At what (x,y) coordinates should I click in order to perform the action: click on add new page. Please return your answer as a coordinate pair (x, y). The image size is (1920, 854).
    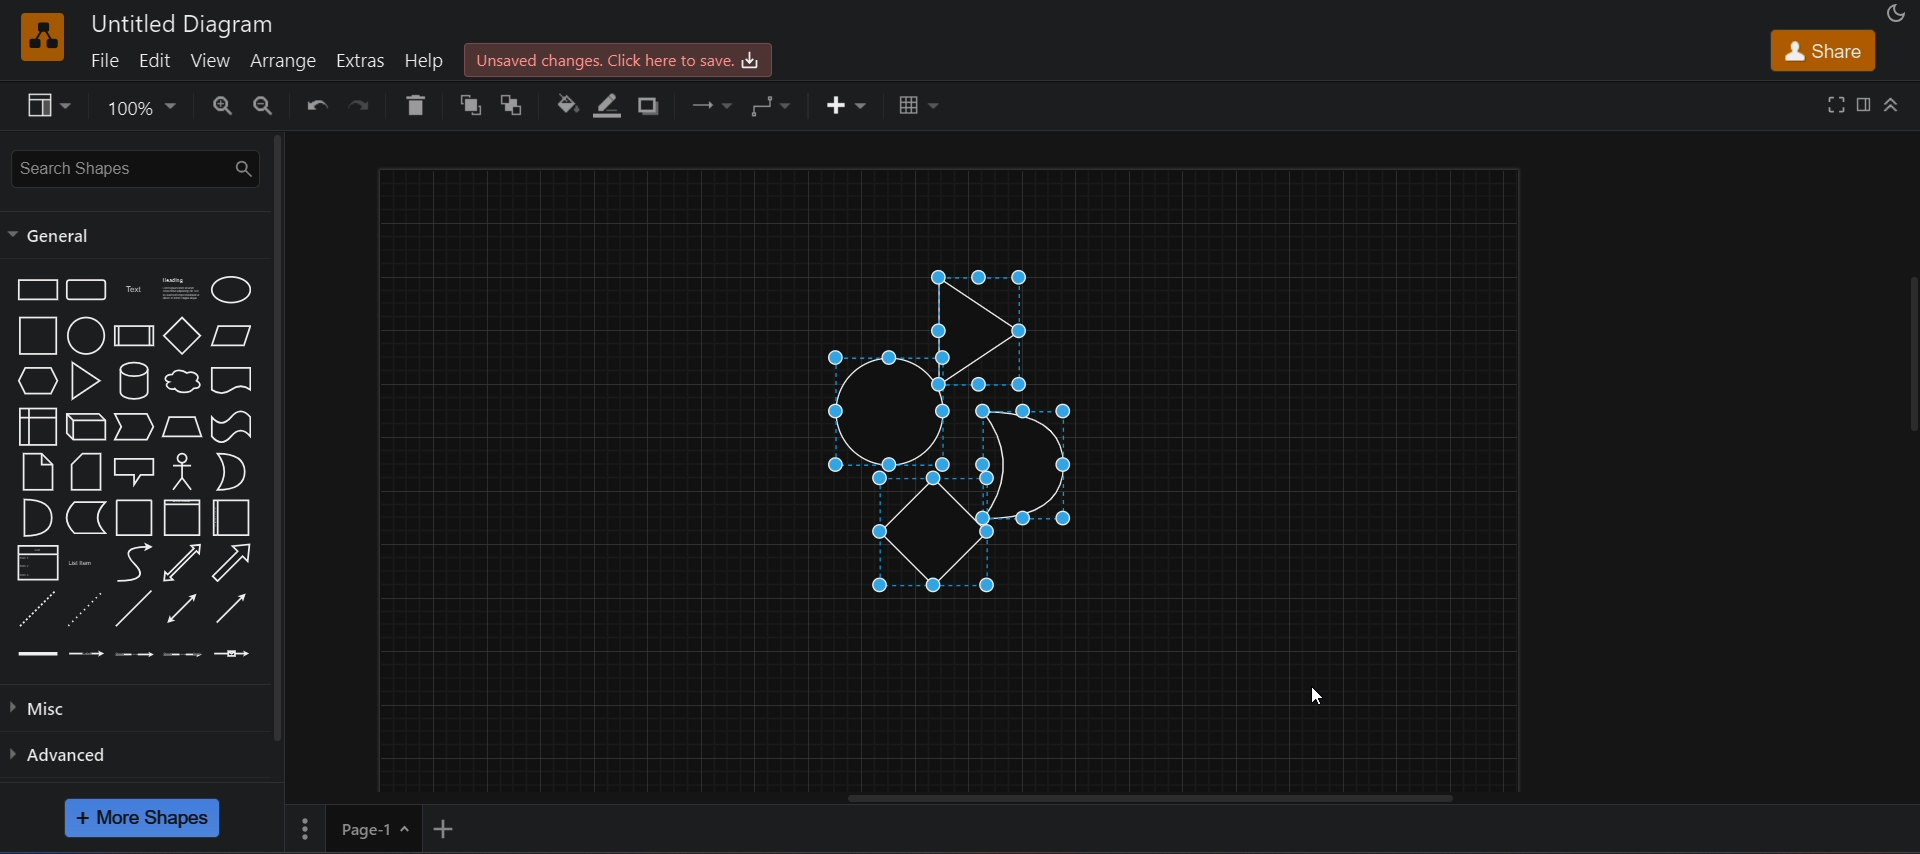
    Looking at the image, I should click on (458, 827).